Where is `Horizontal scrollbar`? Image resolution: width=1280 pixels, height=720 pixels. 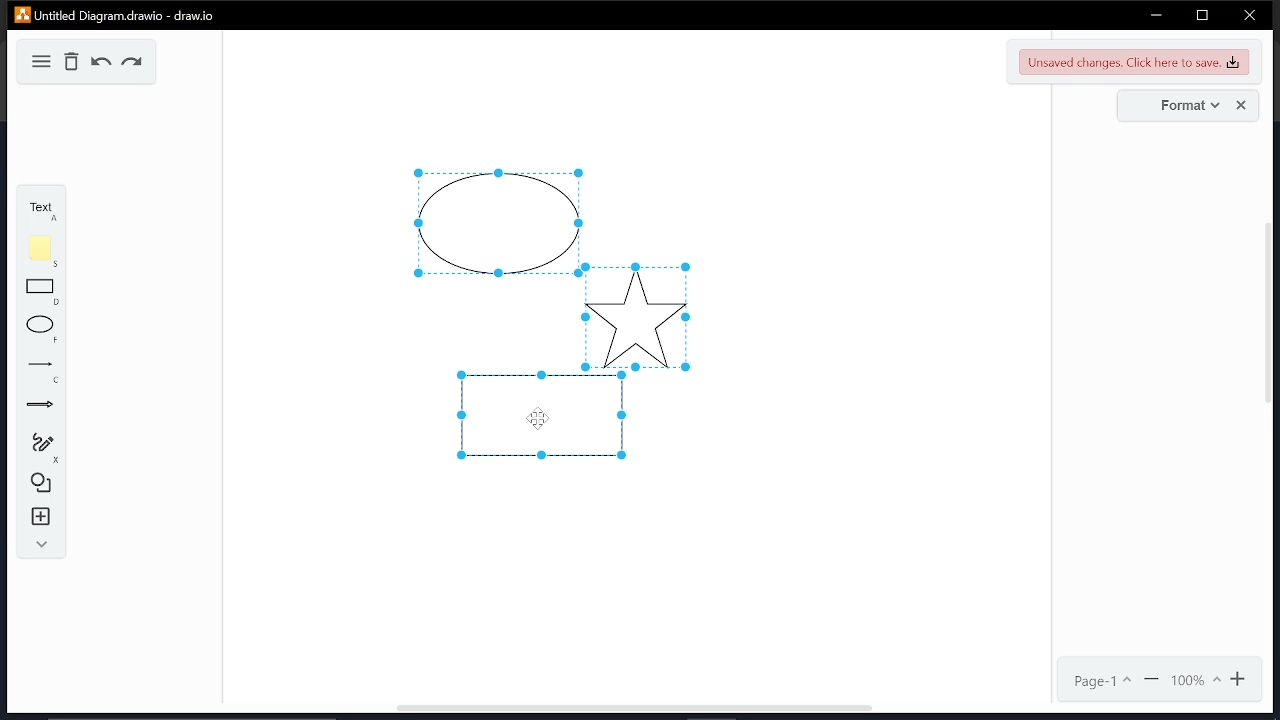
Horizontal scrollbar is located at coordinates (634, 710).